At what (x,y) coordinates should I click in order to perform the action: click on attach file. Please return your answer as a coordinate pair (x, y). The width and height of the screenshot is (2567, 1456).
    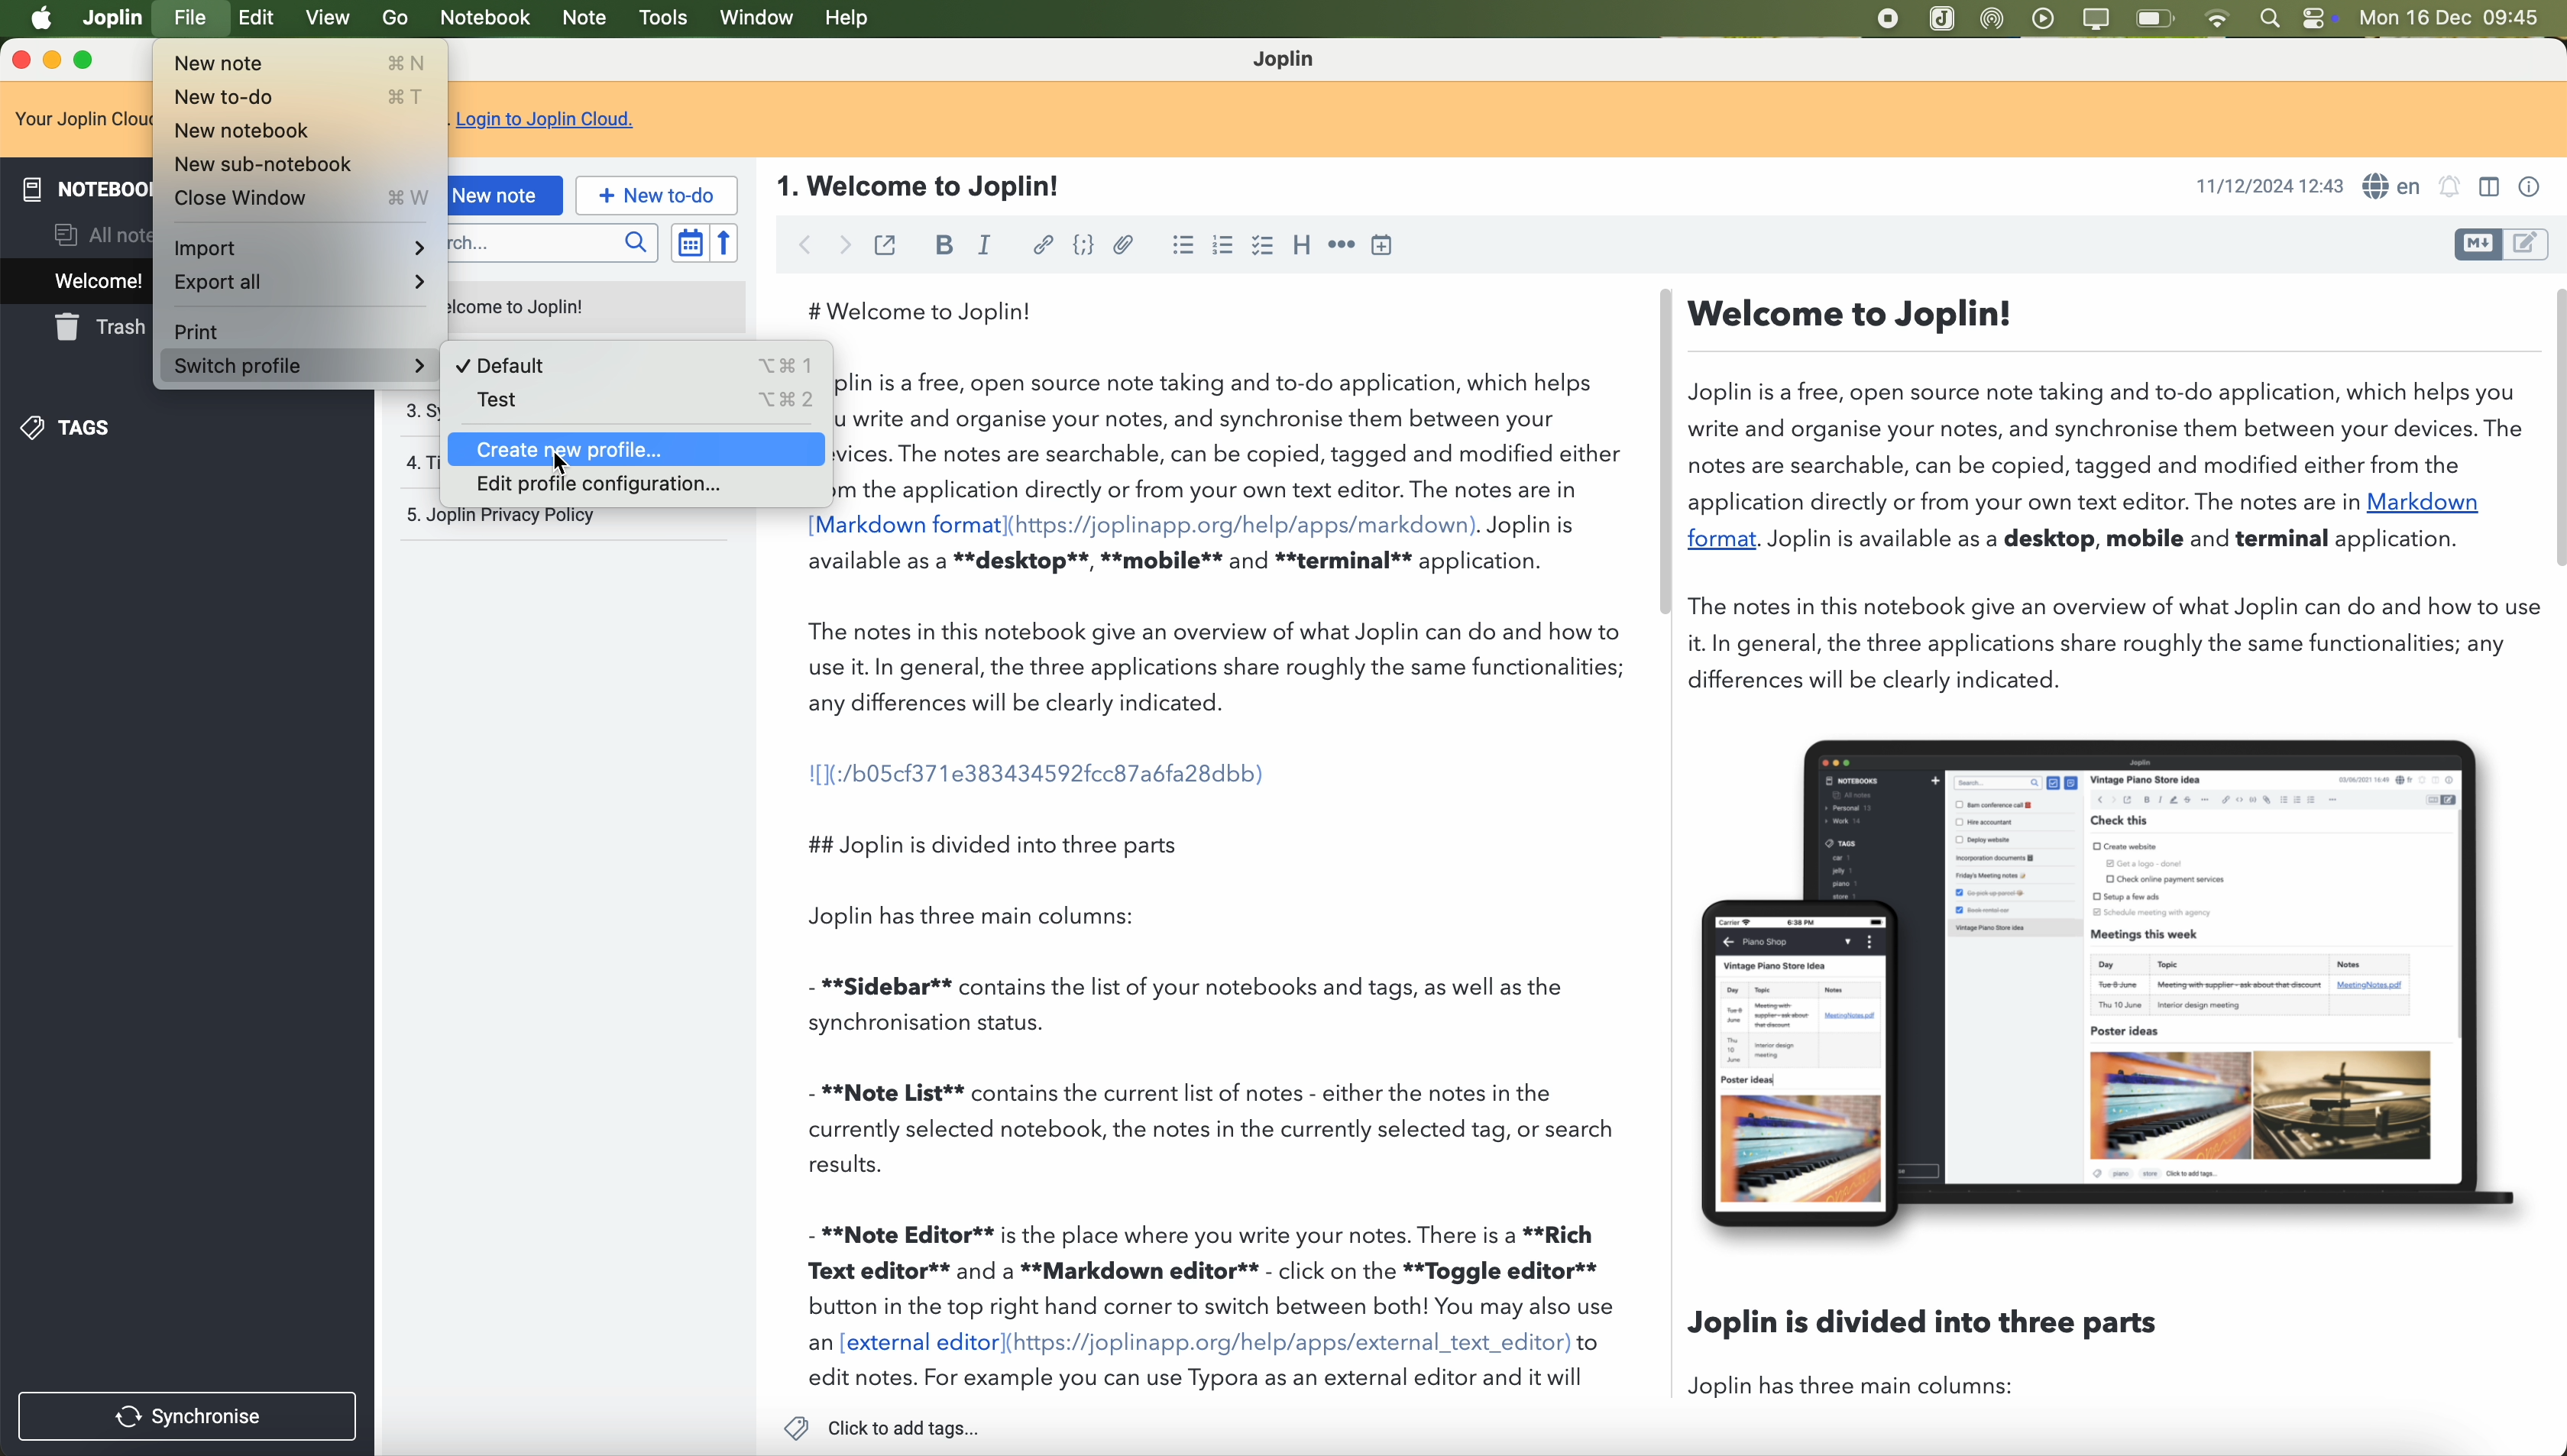
    Looking at the image, I should click on (1126, 244).